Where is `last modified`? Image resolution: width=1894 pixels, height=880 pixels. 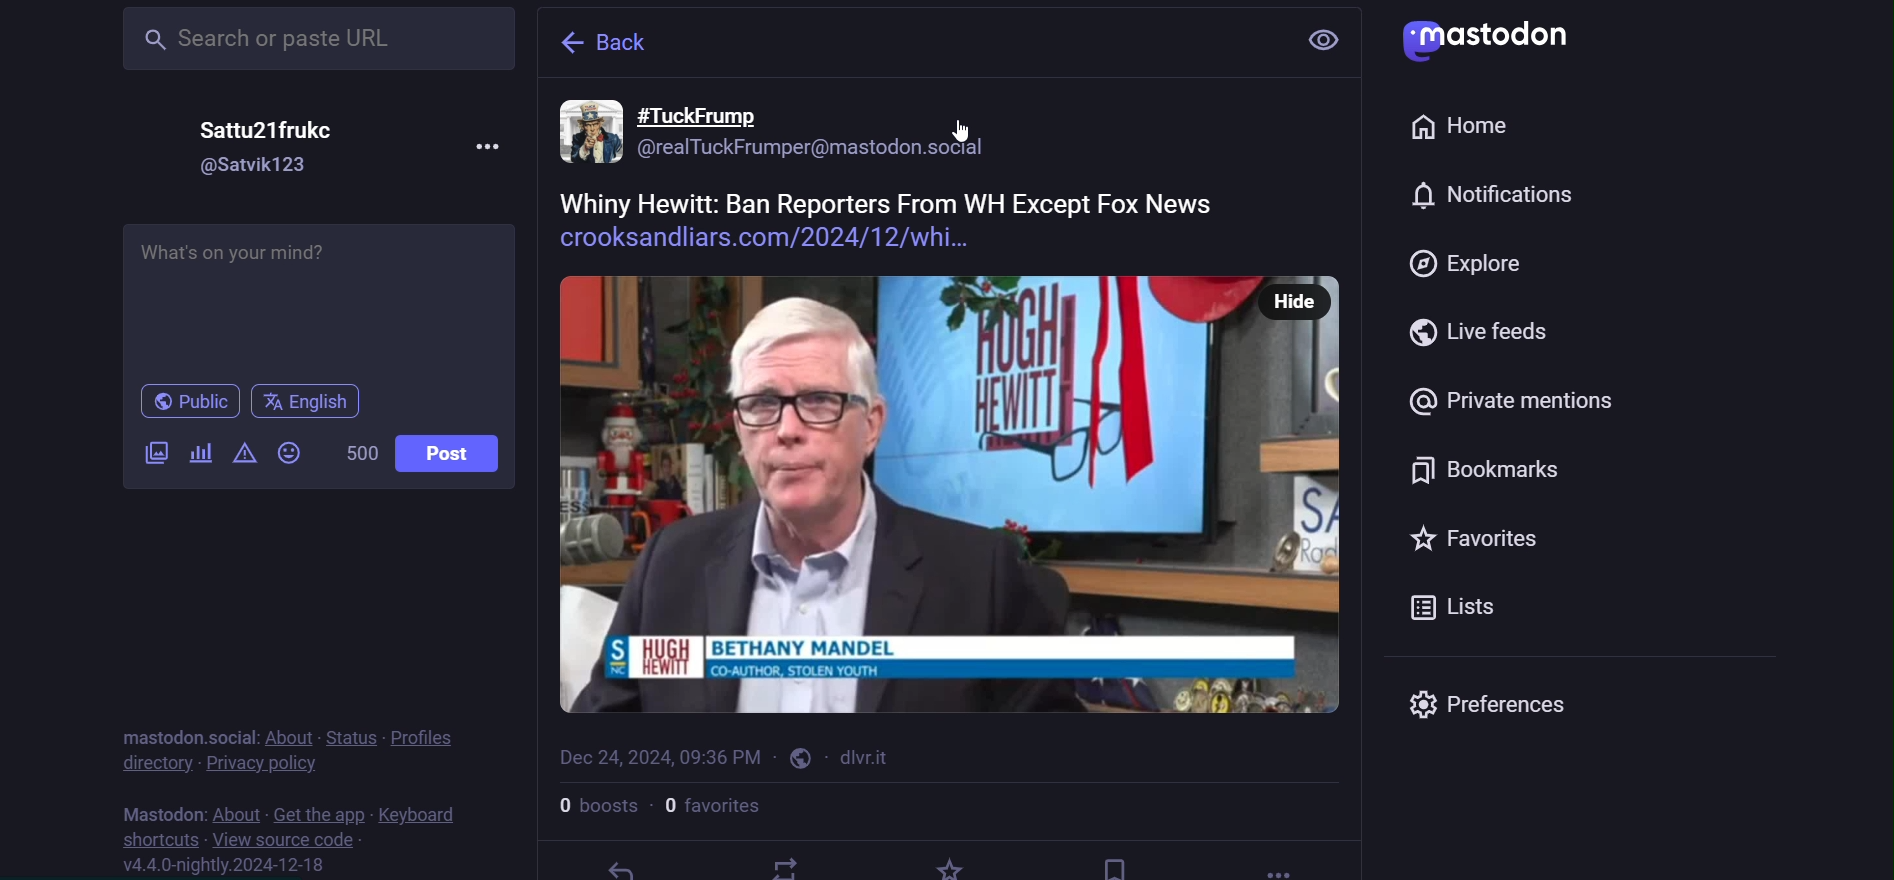 last modified is located at coordinates (657, 752).